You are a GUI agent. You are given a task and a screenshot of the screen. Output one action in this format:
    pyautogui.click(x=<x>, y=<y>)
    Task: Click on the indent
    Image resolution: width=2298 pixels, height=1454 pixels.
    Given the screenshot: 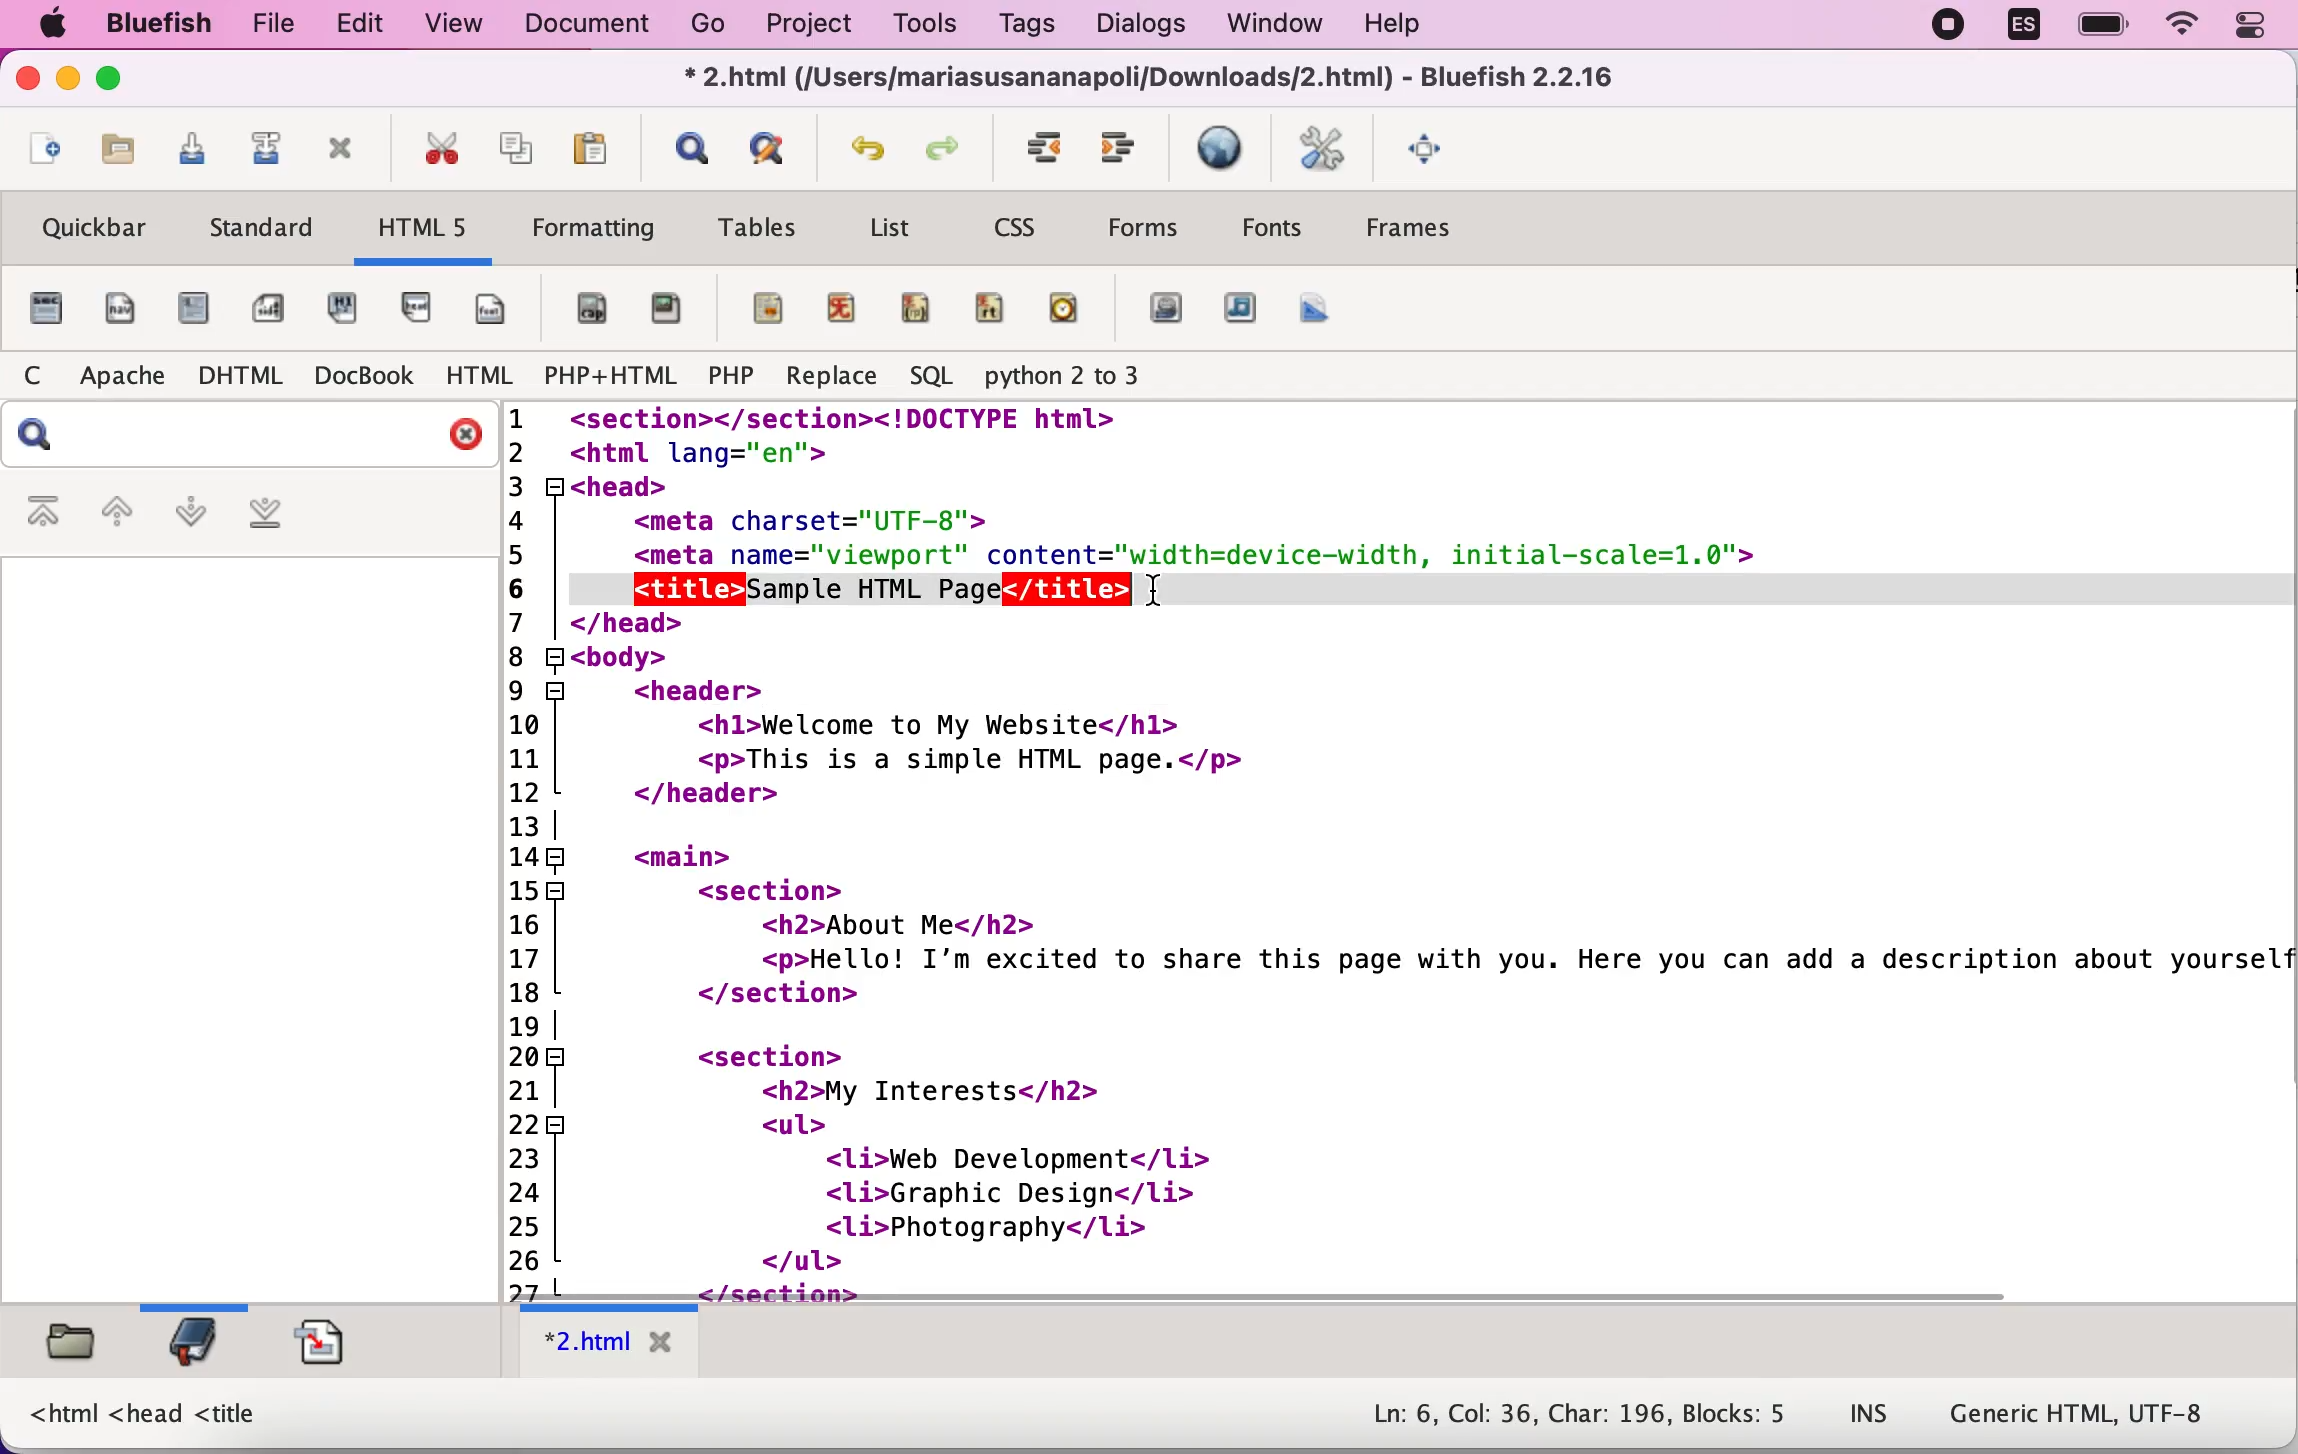 What is the action you would take?
    pyautogui.click(x=1123, y=150)
    